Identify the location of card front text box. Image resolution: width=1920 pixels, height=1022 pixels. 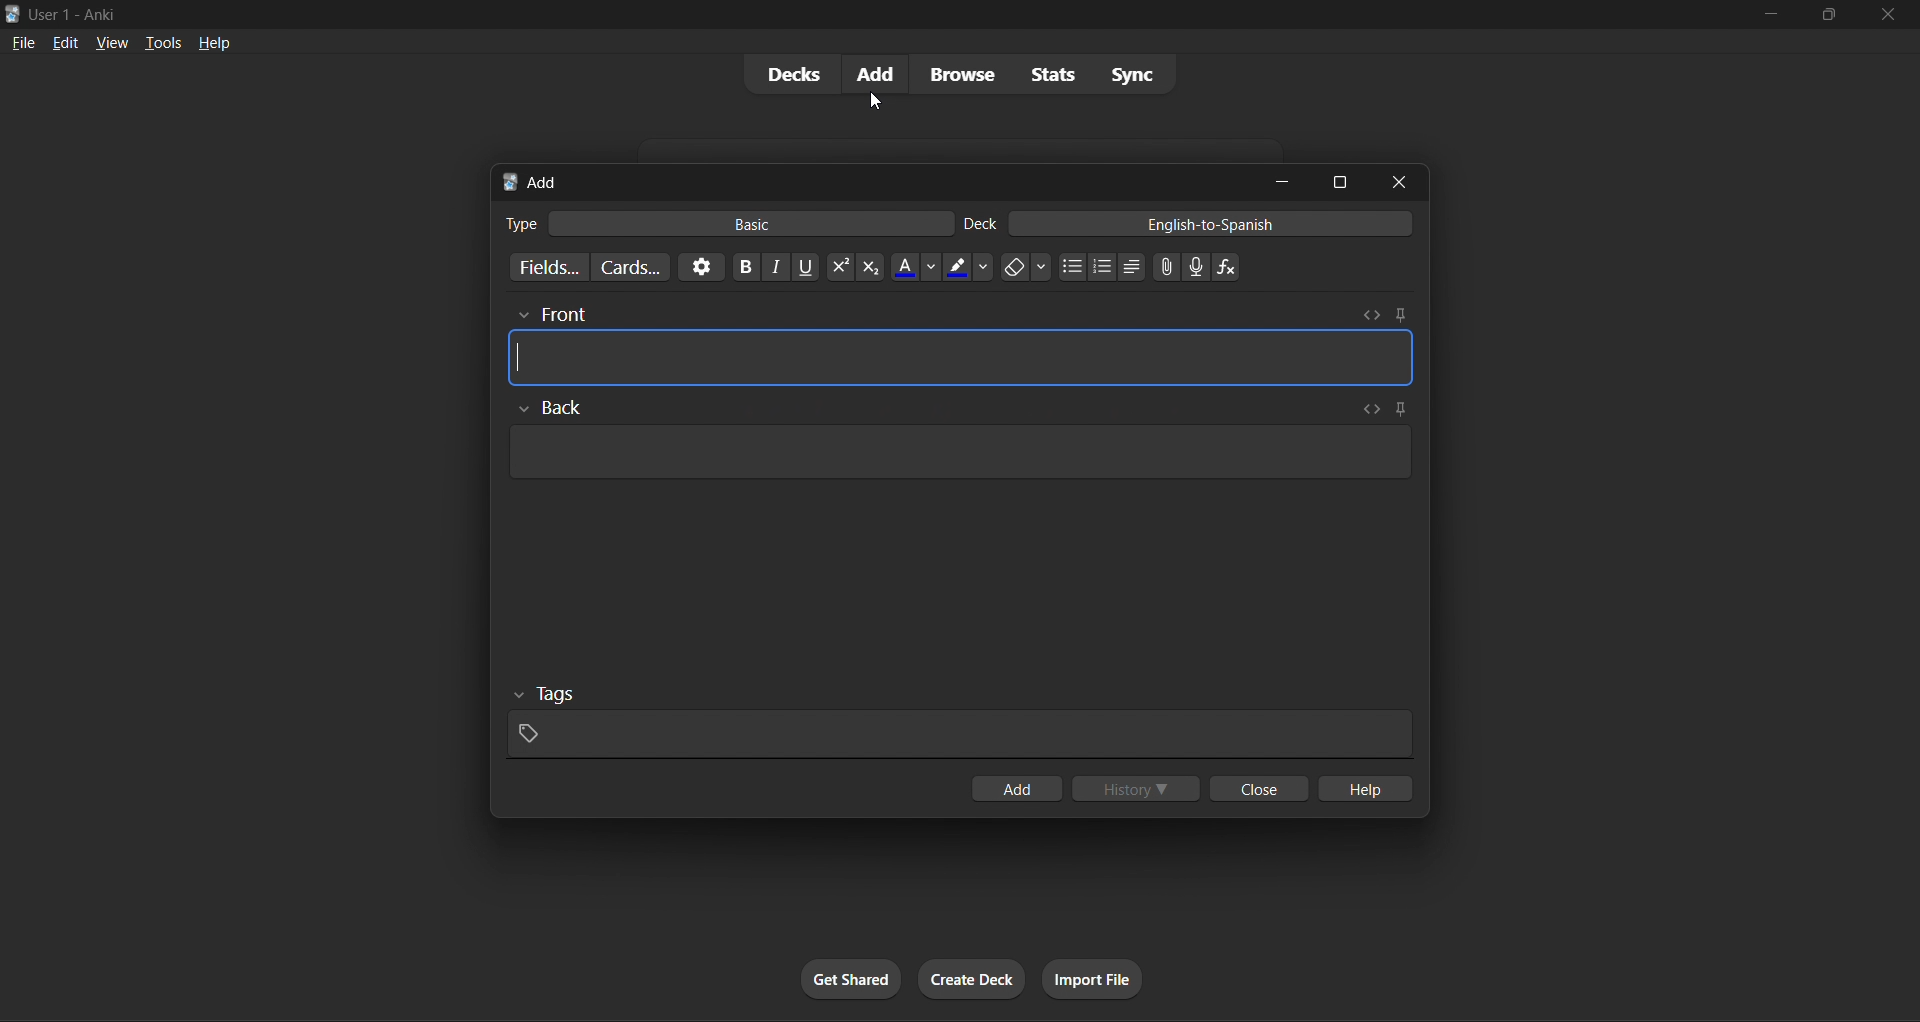
(964, 349).